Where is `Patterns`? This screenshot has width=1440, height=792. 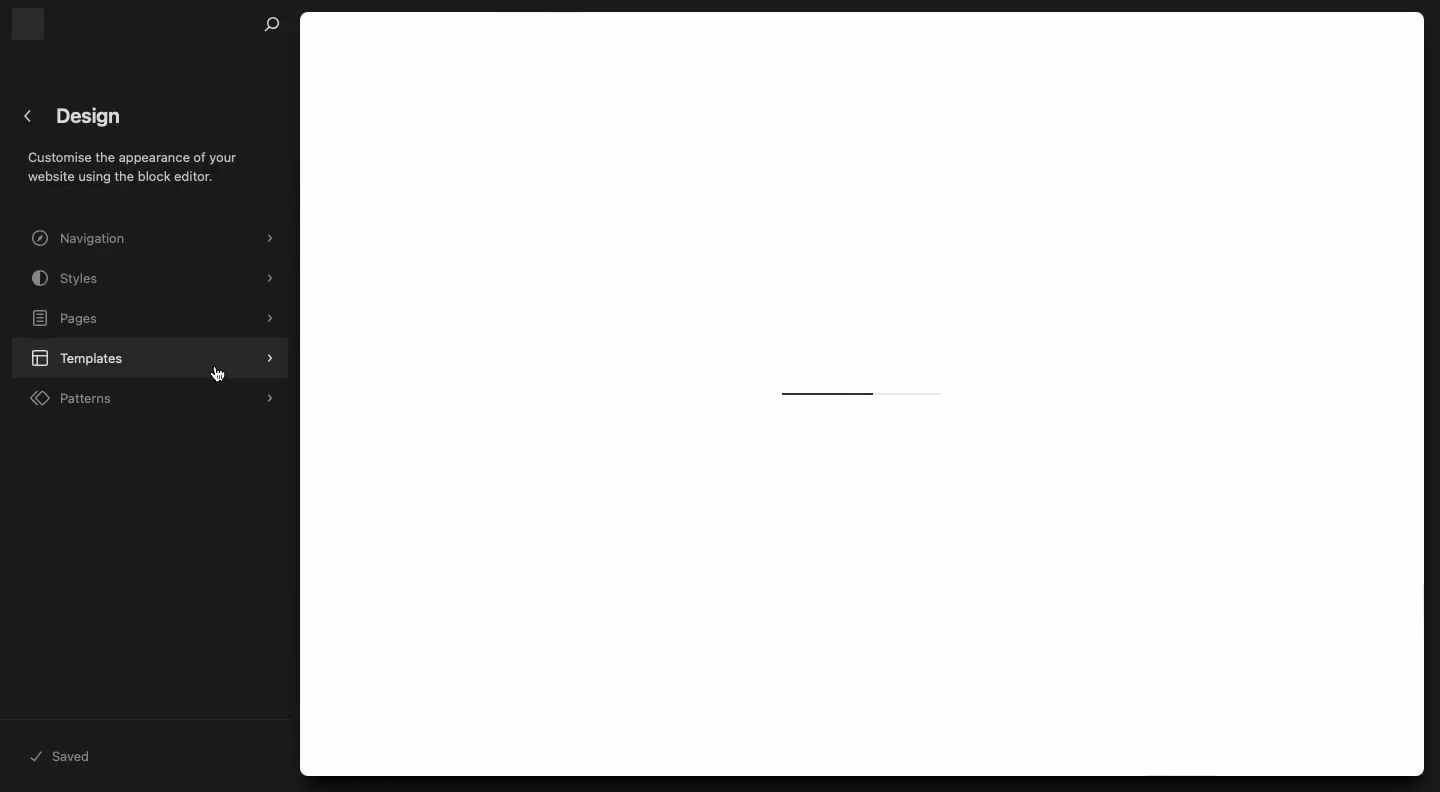
Patterns is located at coordinates (152, 398).